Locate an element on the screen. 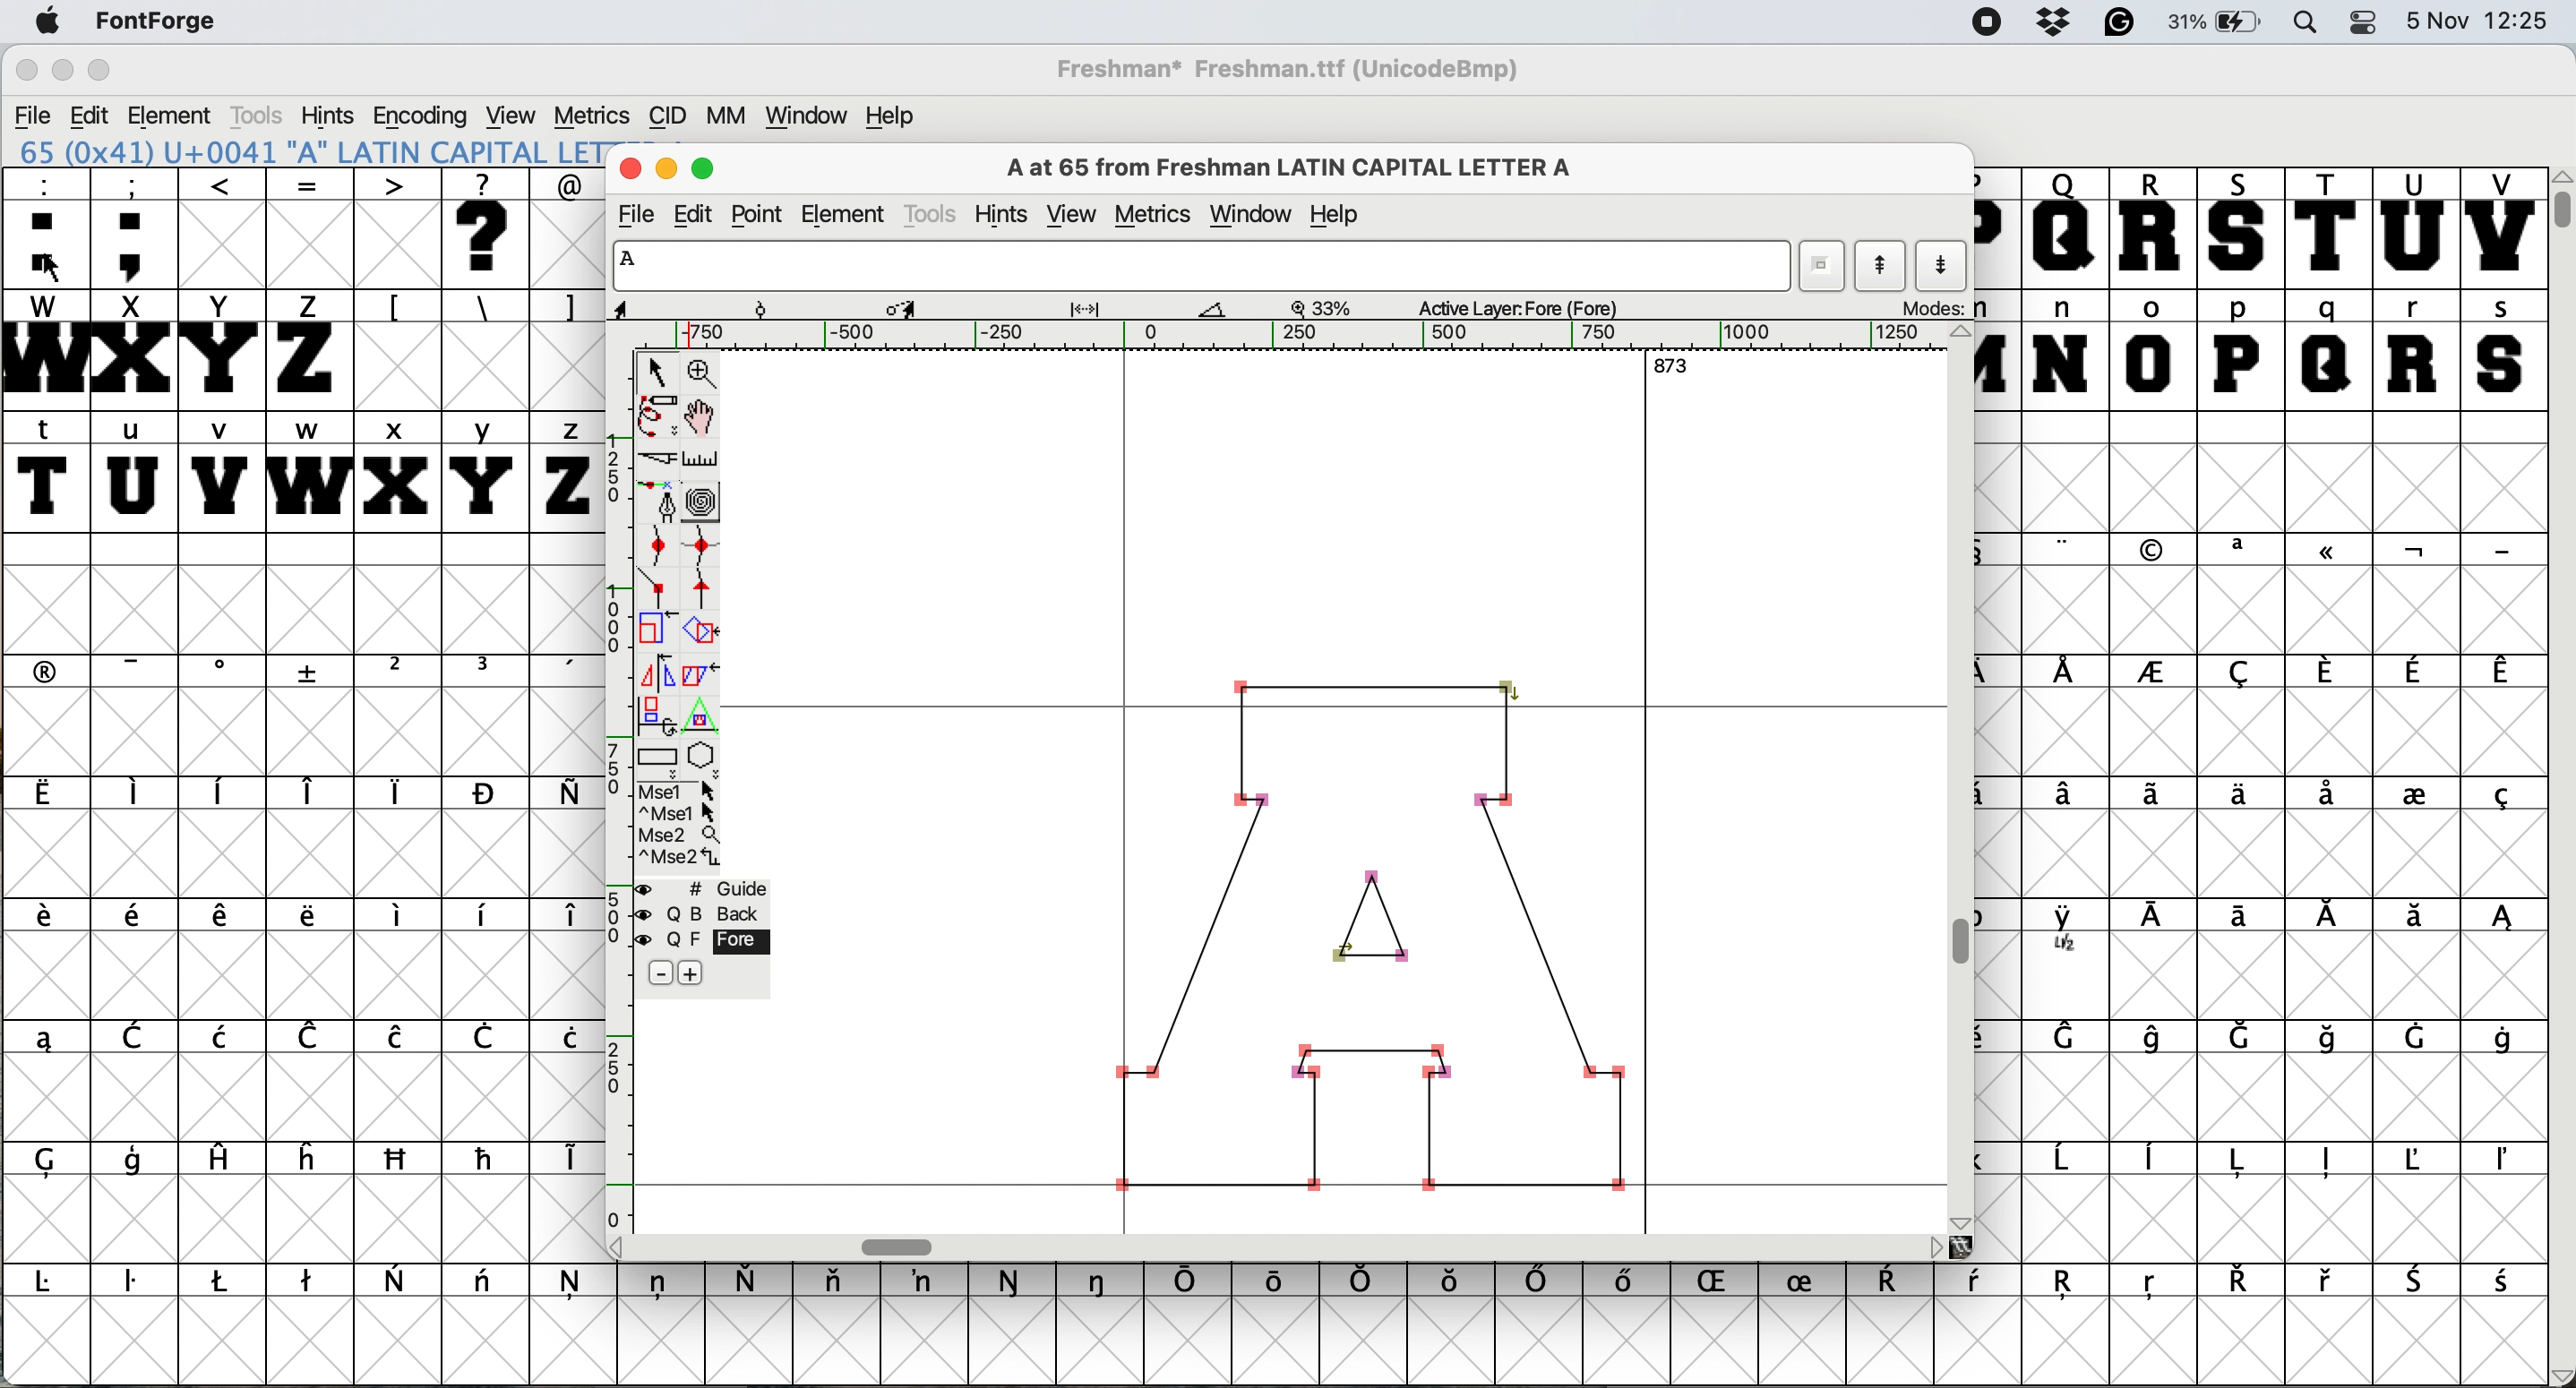 Image resolution: width=2576 pixels, height=1388 pixels. symbol is located at coordinates (139, 1036).